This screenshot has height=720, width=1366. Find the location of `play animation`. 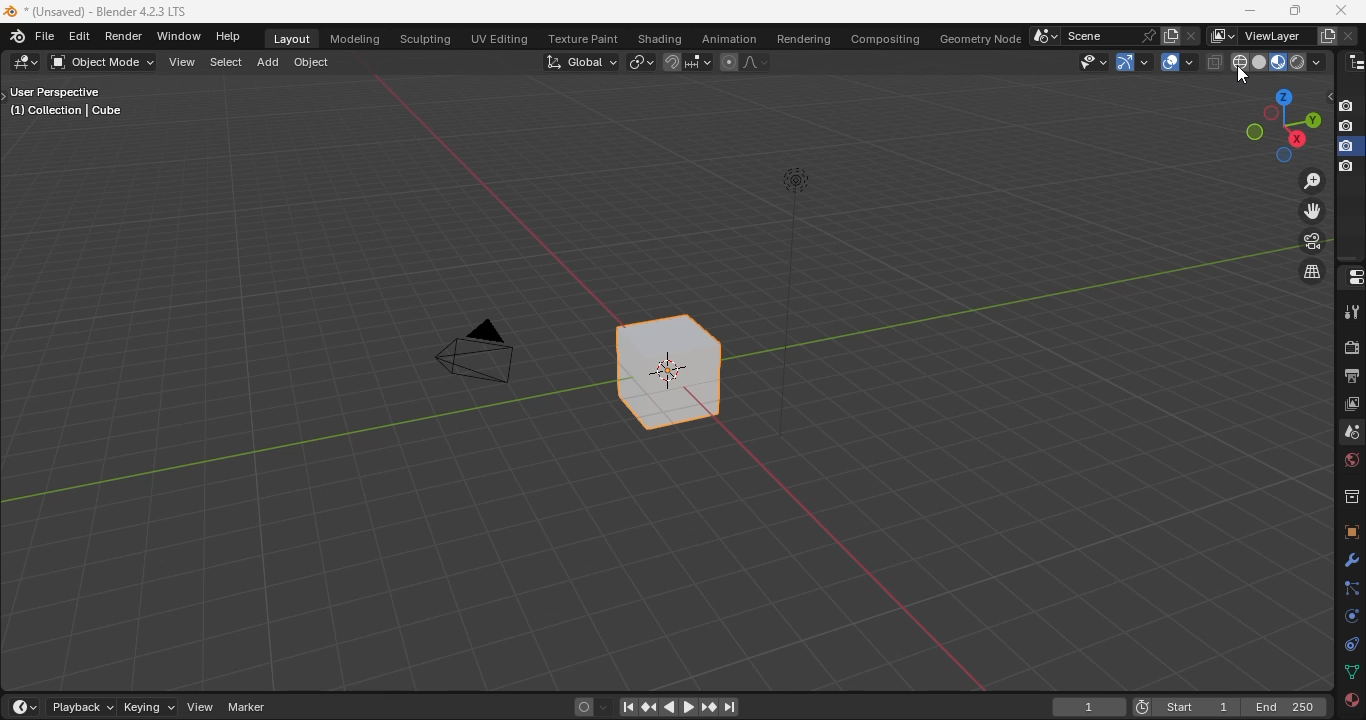

play animation is located at coordinates (686, 706).